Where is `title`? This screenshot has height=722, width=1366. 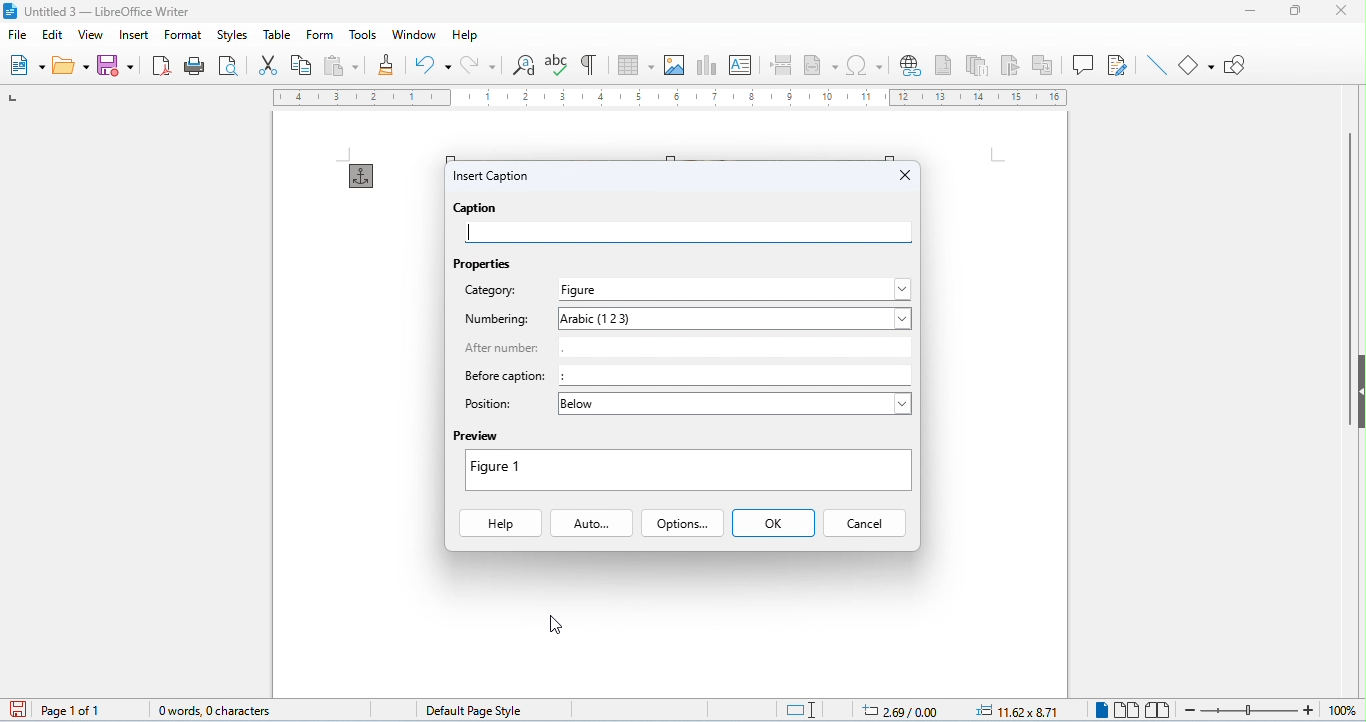 title is located at coordinates (102, 11).